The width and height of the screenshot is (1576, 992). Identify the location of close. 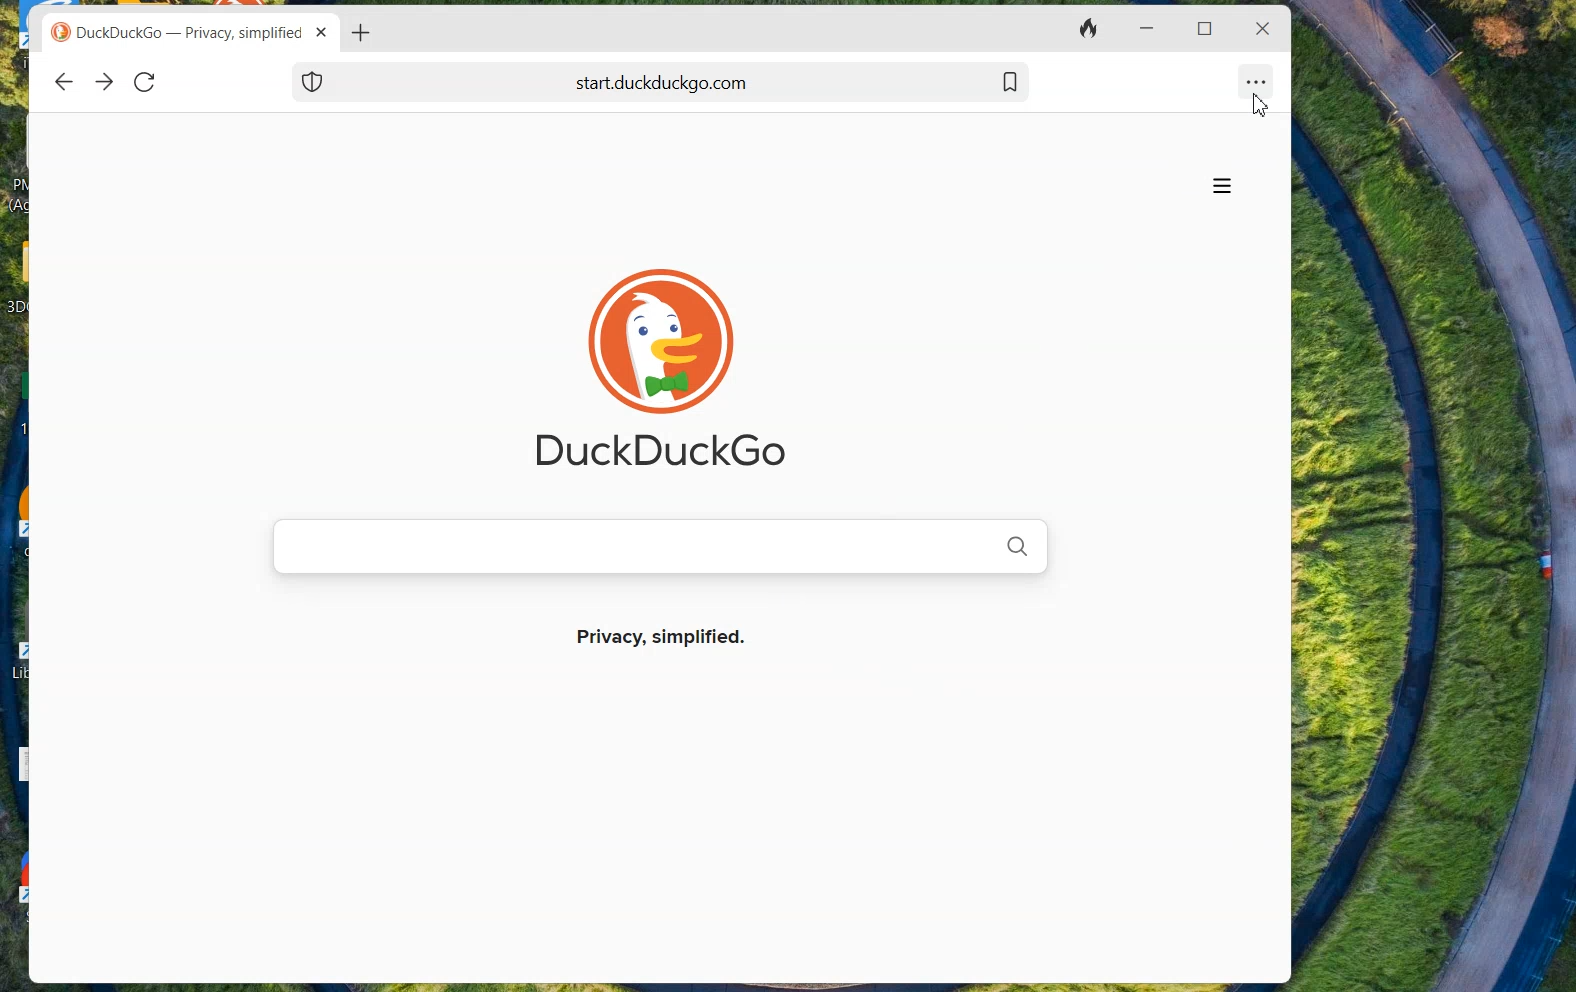
(324, 32).